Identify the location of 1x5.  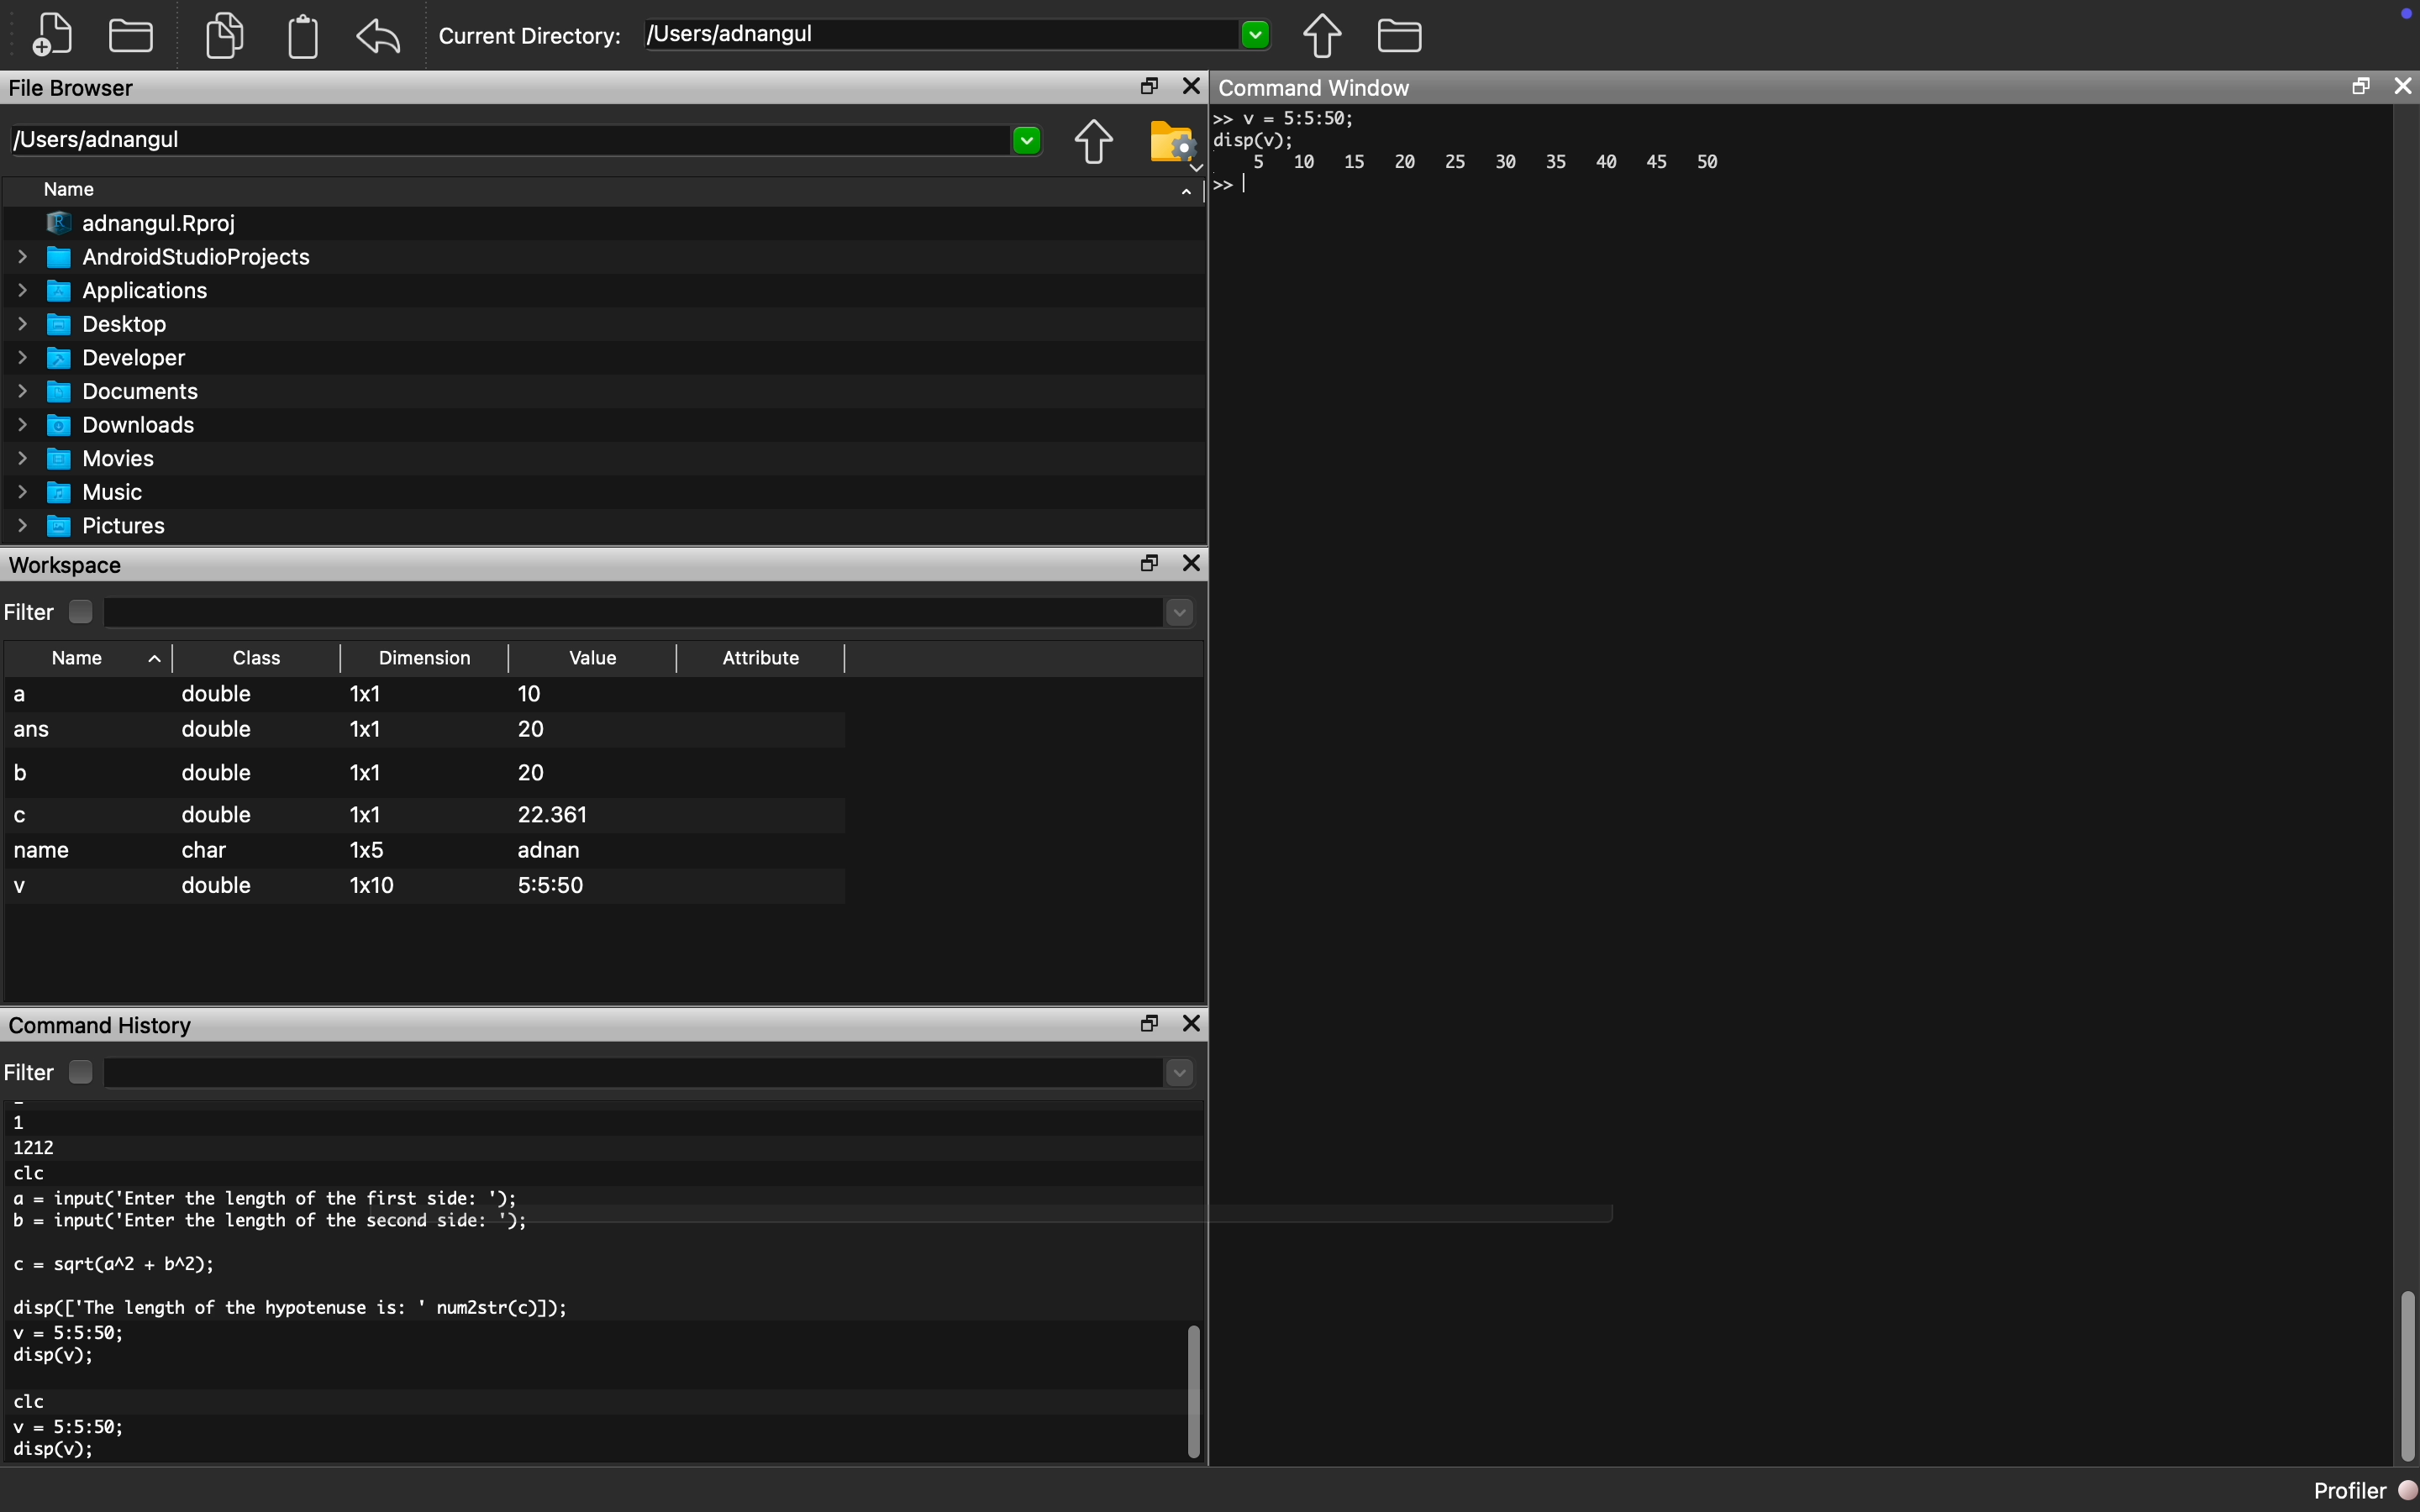
(367, 850).